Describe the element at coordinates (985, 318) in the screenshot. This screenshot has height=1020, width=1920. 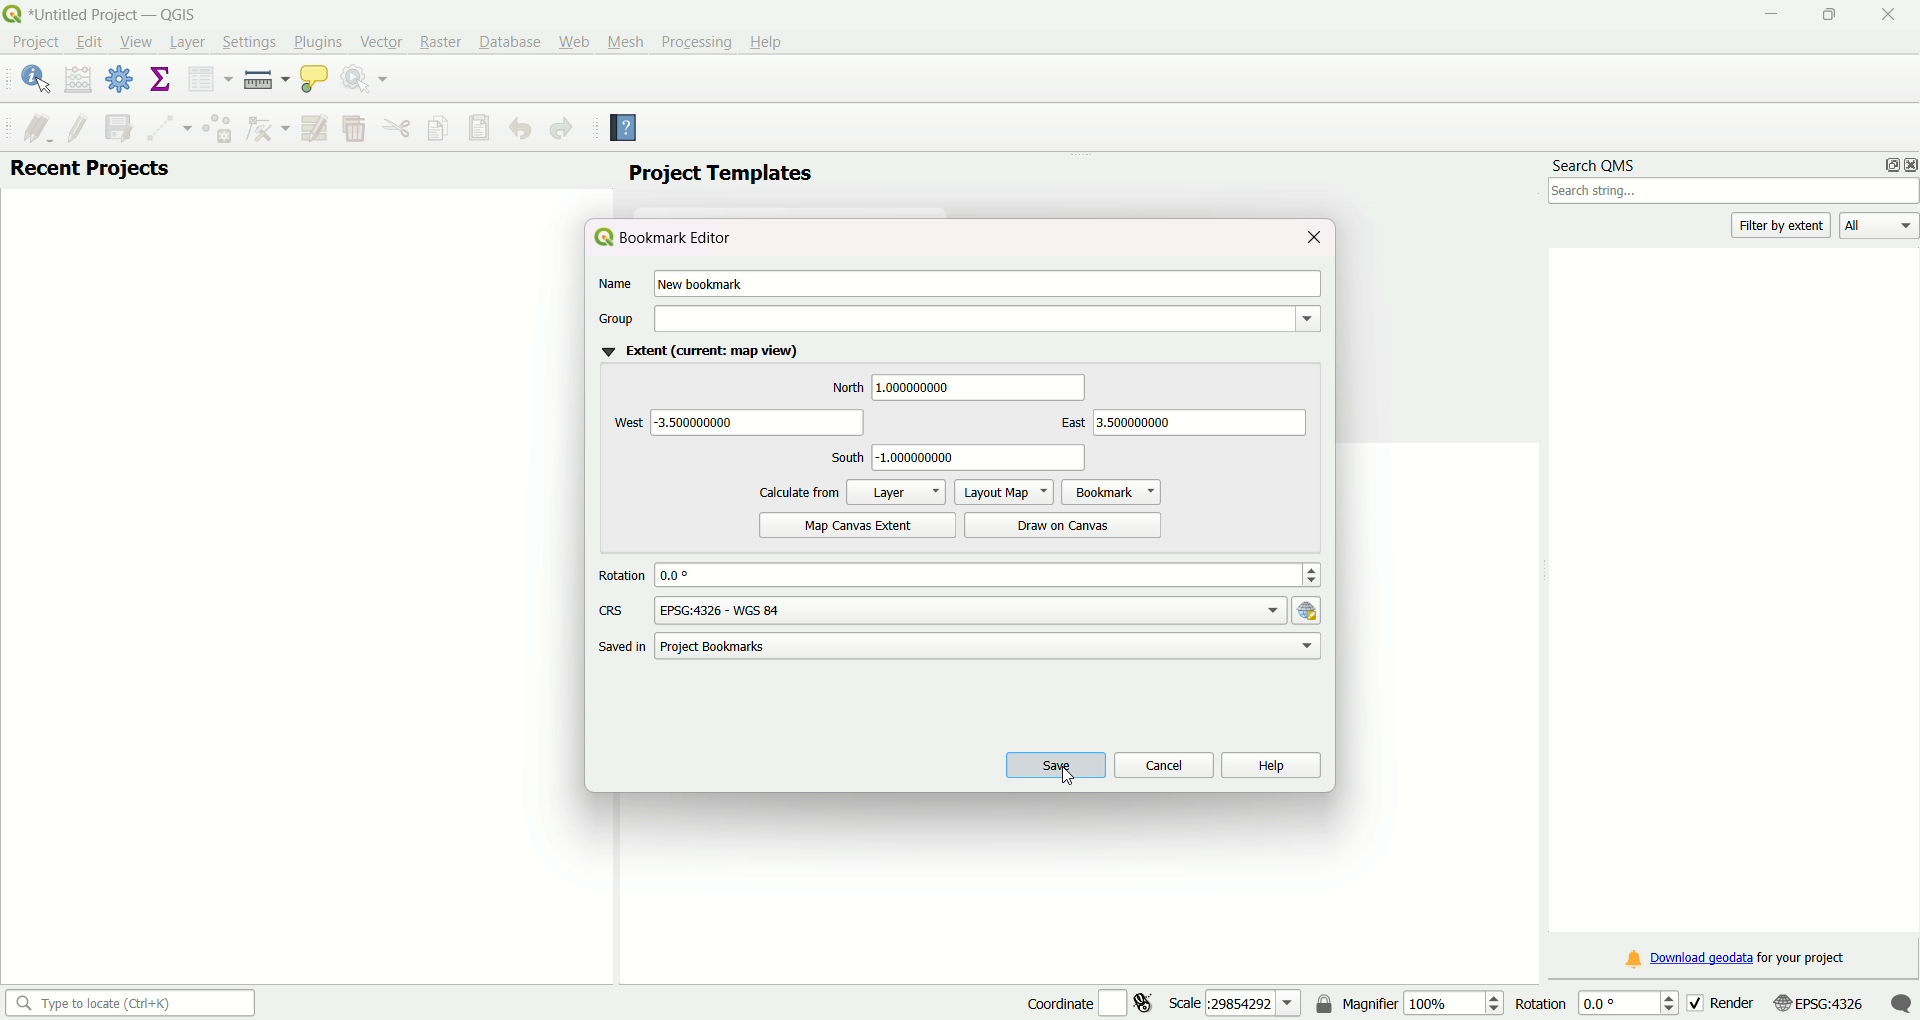
I see `dropdown` at that location.